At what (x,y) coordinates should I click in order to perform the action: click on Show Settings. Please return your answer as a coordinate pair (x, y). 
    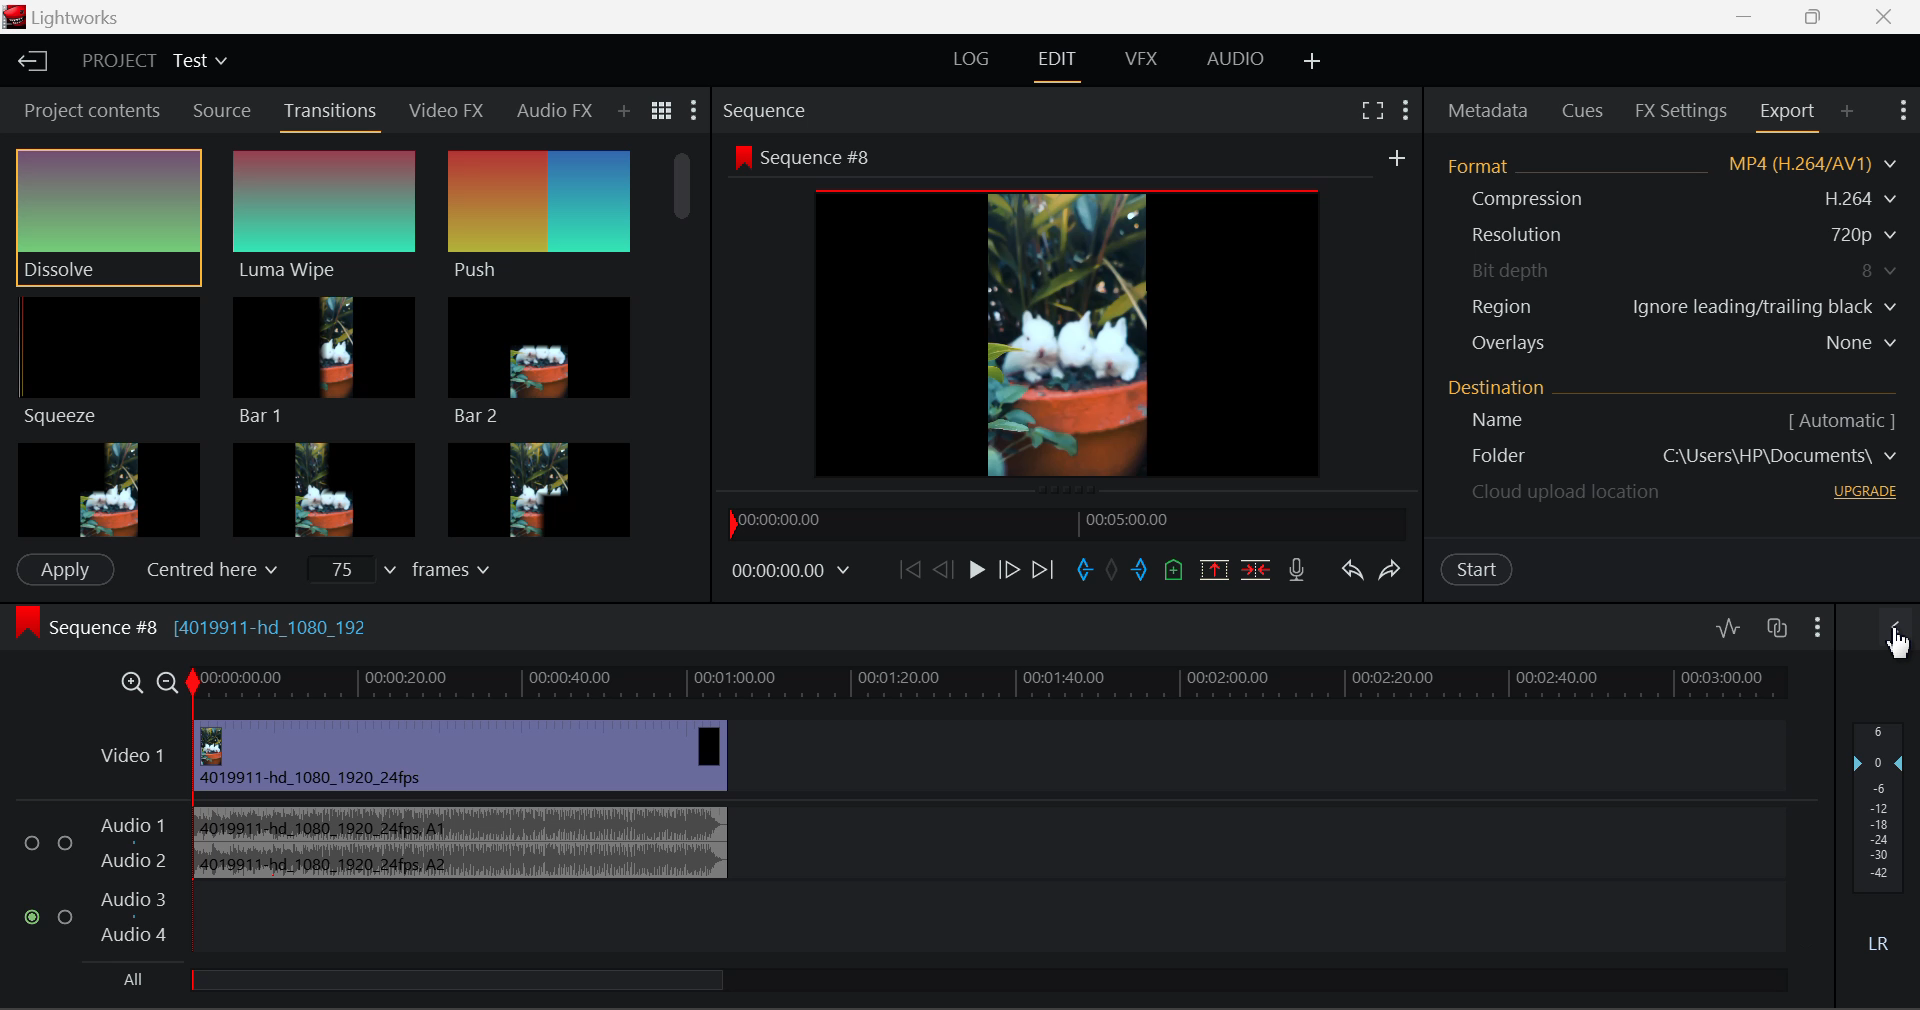
    Looking at the image, I should click on (1817, 629).